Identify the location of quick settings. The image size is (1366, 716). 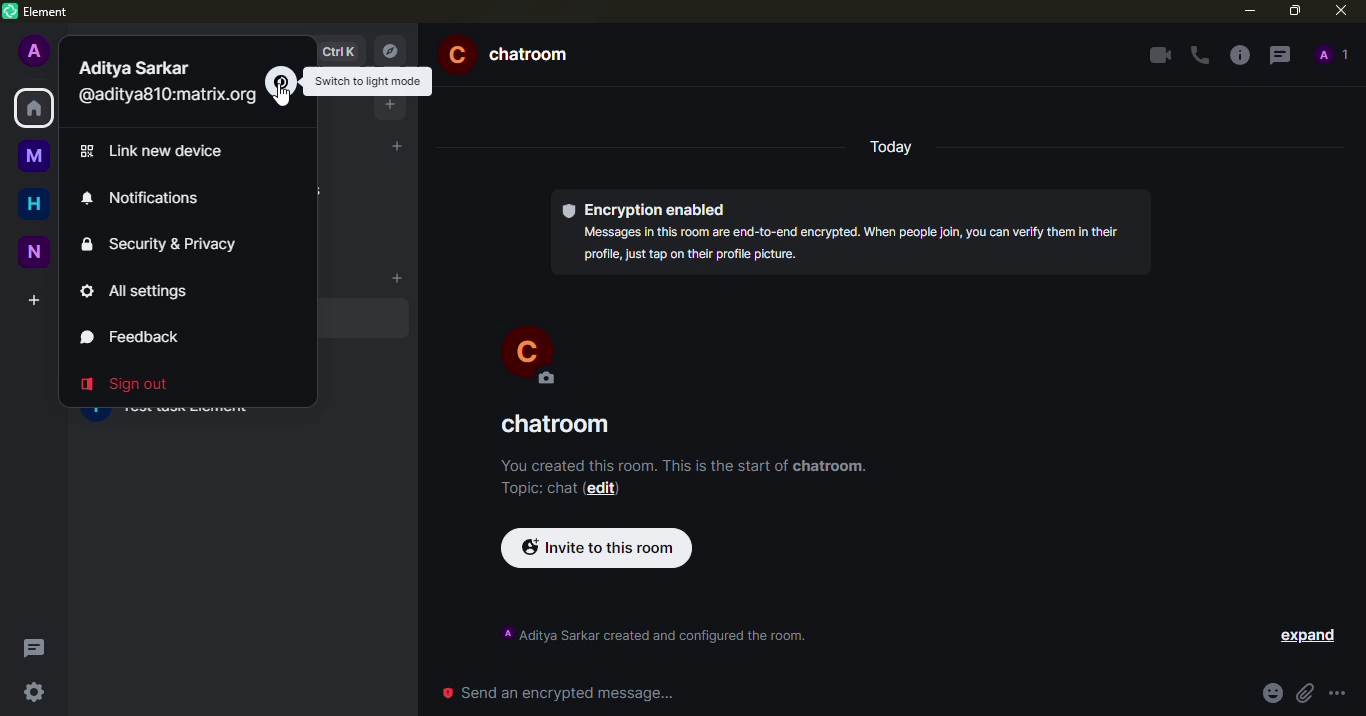
(31, 691).